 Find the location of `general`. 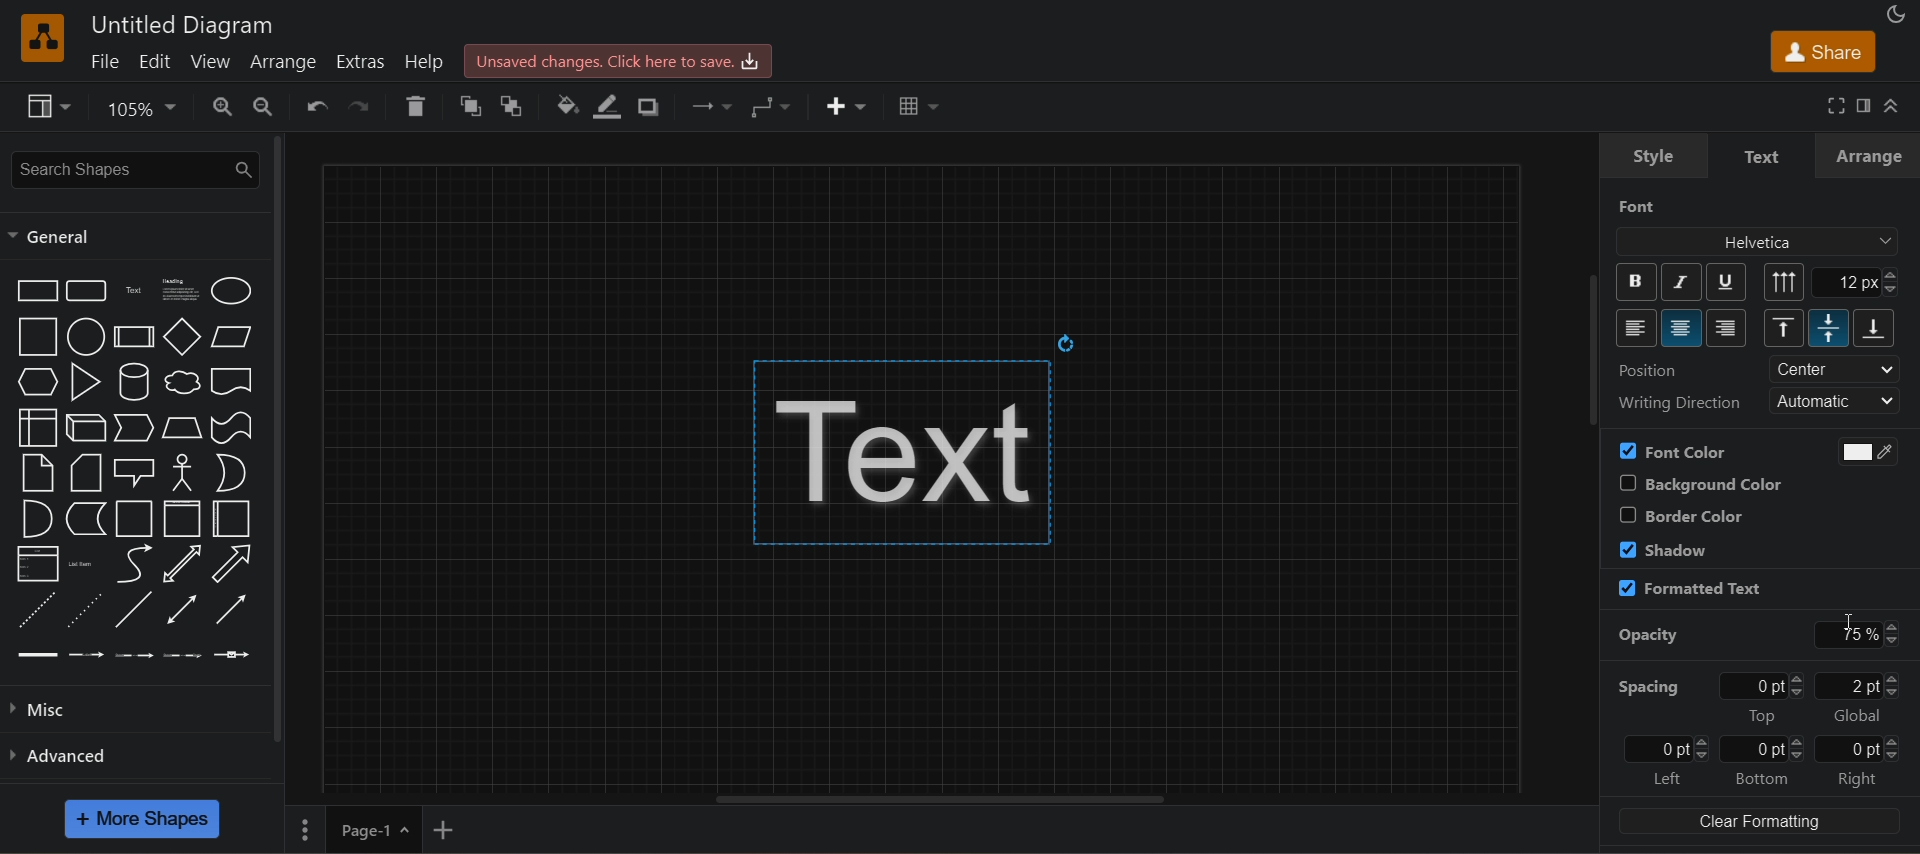

general is located at coordinates (54, 237).